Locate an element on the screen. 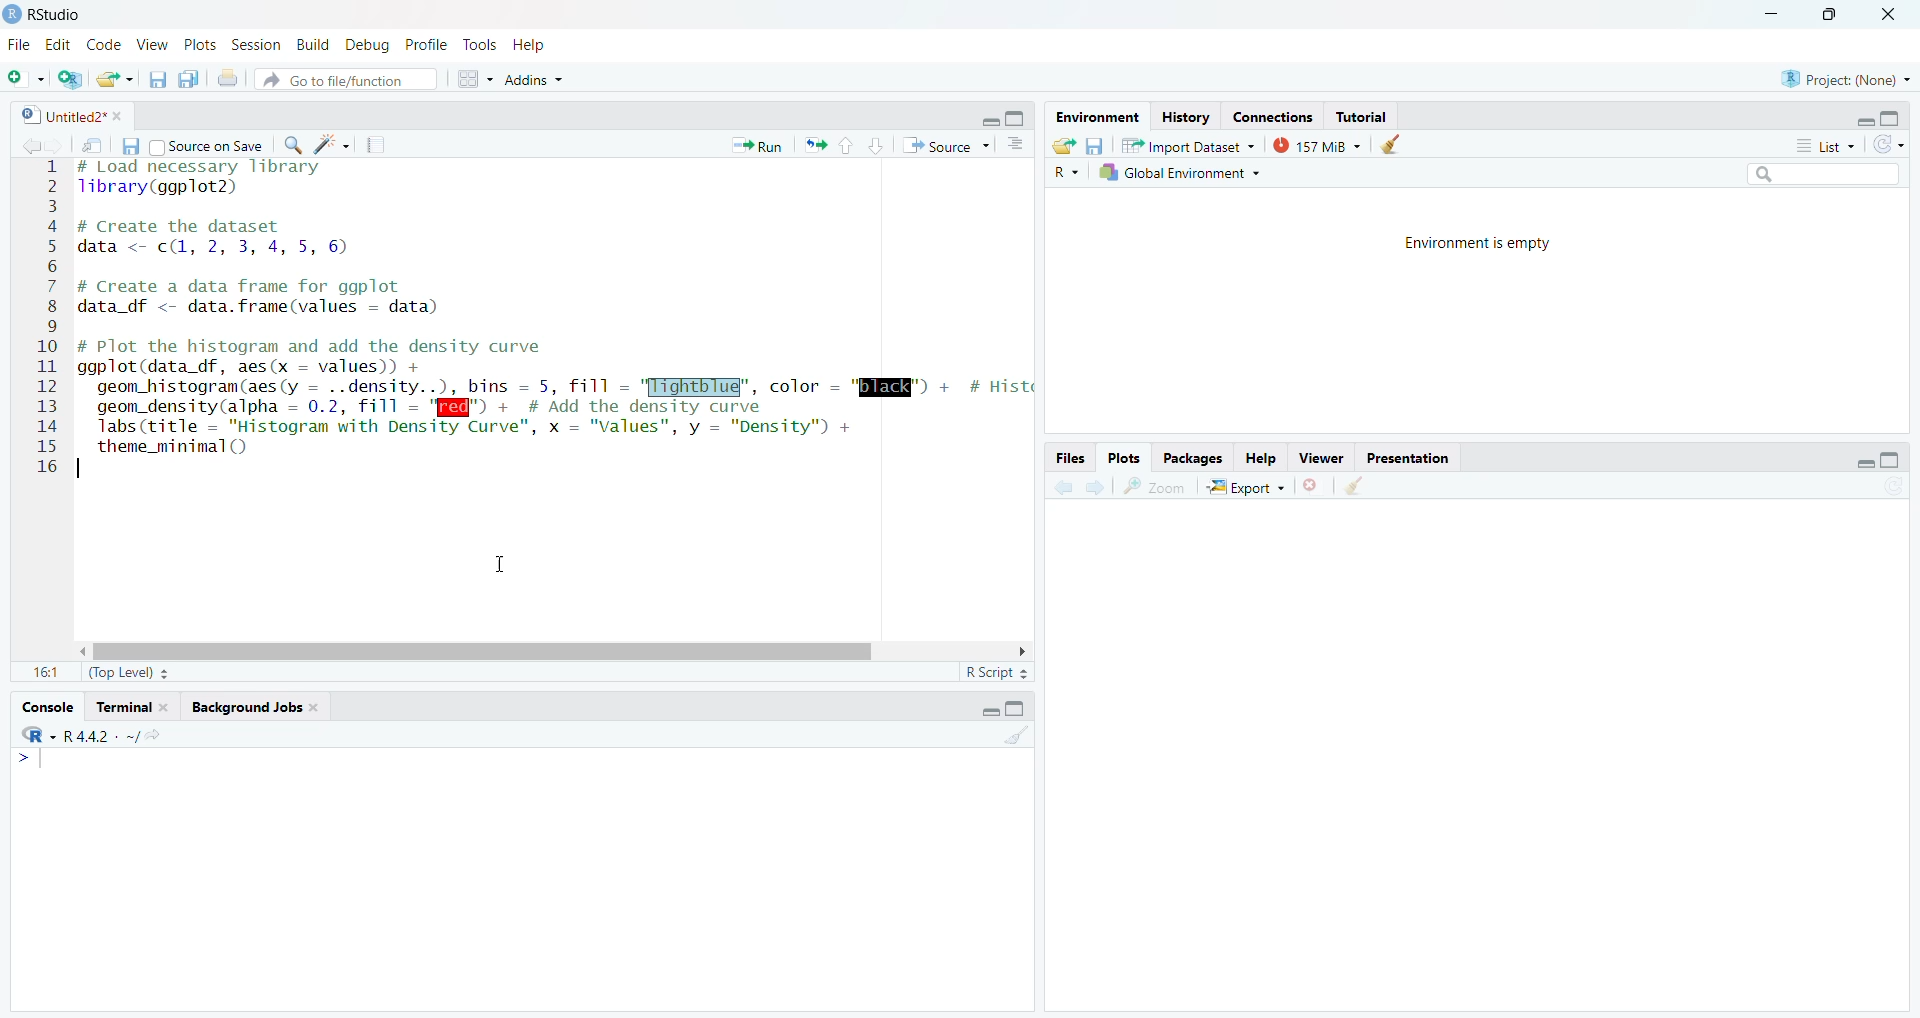 This screenshot has width=1920, height=1018. go forward to next source location is located at coordinates (58, 145).